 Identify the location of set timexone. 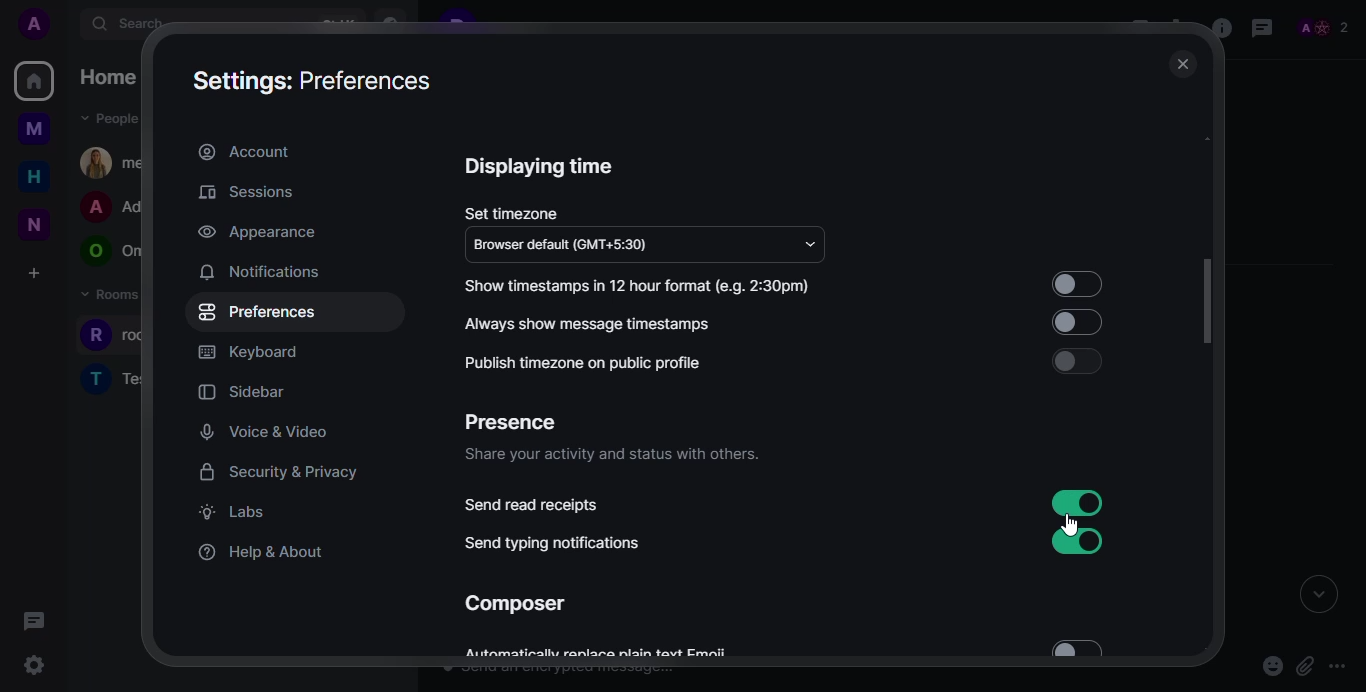
(514, 213).